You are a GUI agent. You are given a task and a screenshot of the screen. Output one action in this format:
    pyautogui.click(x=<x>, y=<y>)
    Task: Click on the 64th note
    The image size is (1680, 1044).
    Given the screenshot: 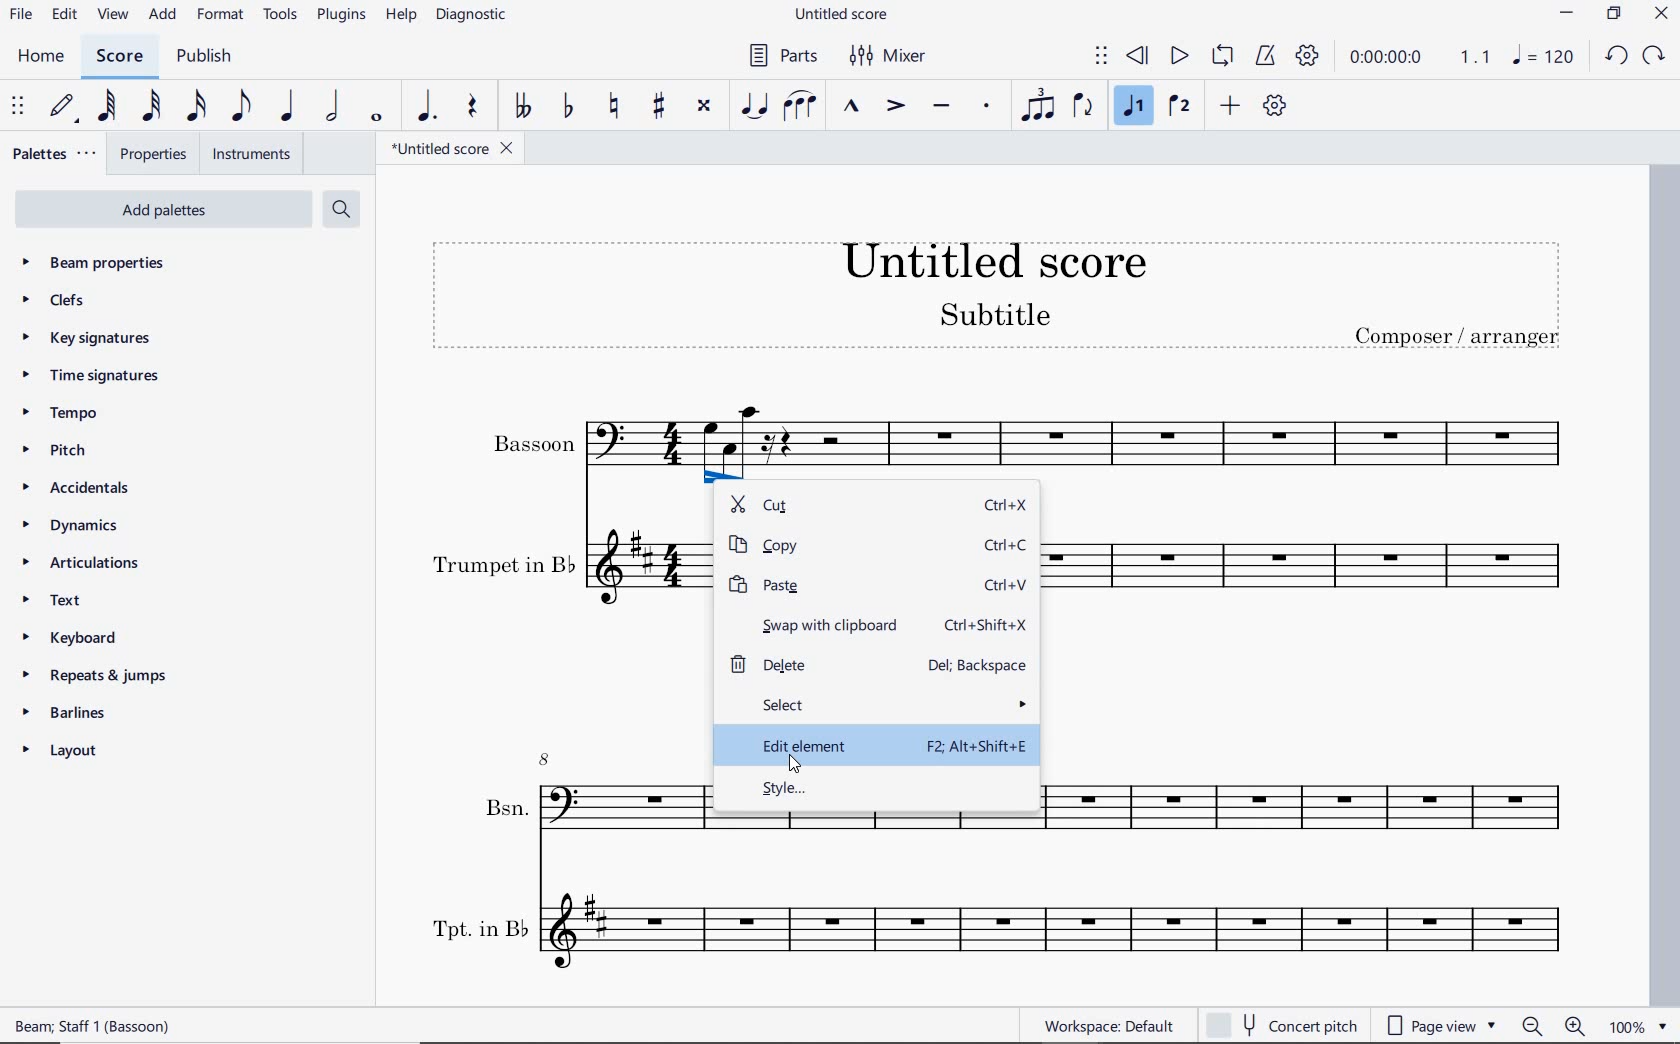 What is the action you would take?
    pyautogui.click(x=108, y=107)
    